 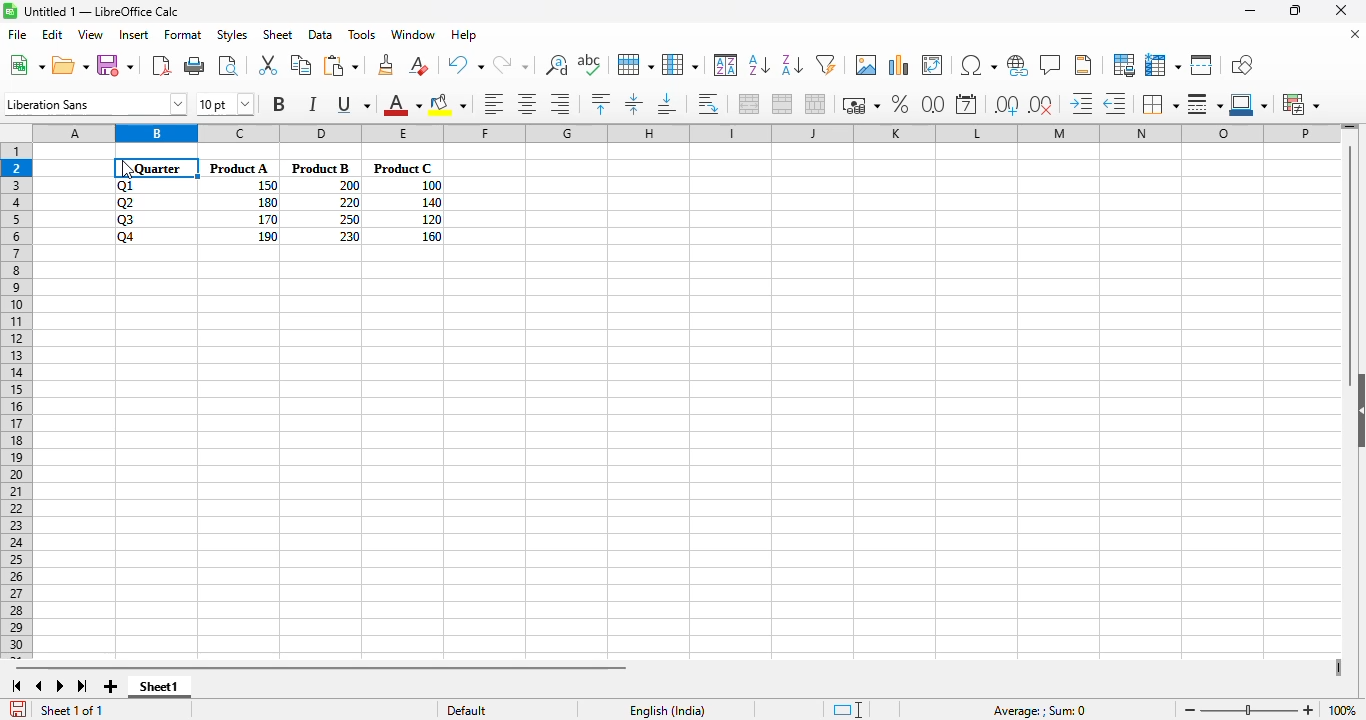 I want to click on zoom in, so click(x=1309, y=710).